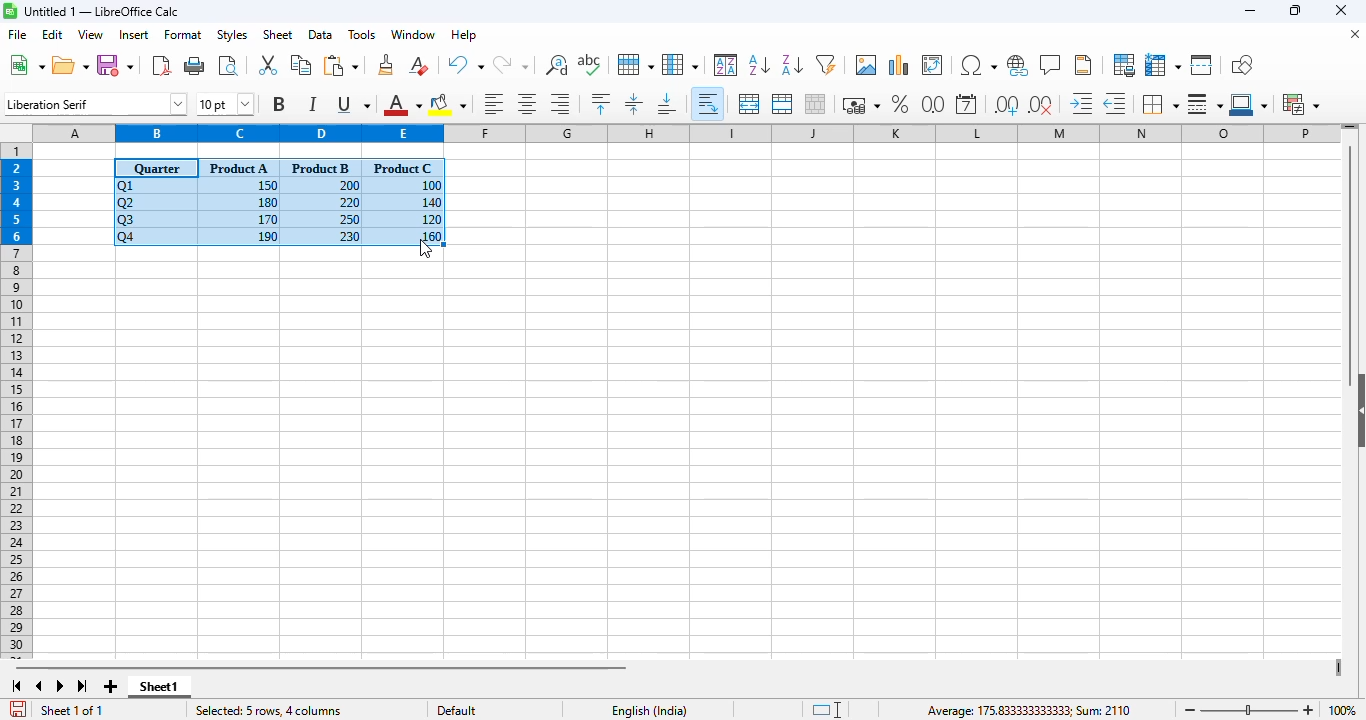  What do you see at coordinates (1297, 11) in the screenshot?
I see `maximize` at bounding box center [1297, 11].